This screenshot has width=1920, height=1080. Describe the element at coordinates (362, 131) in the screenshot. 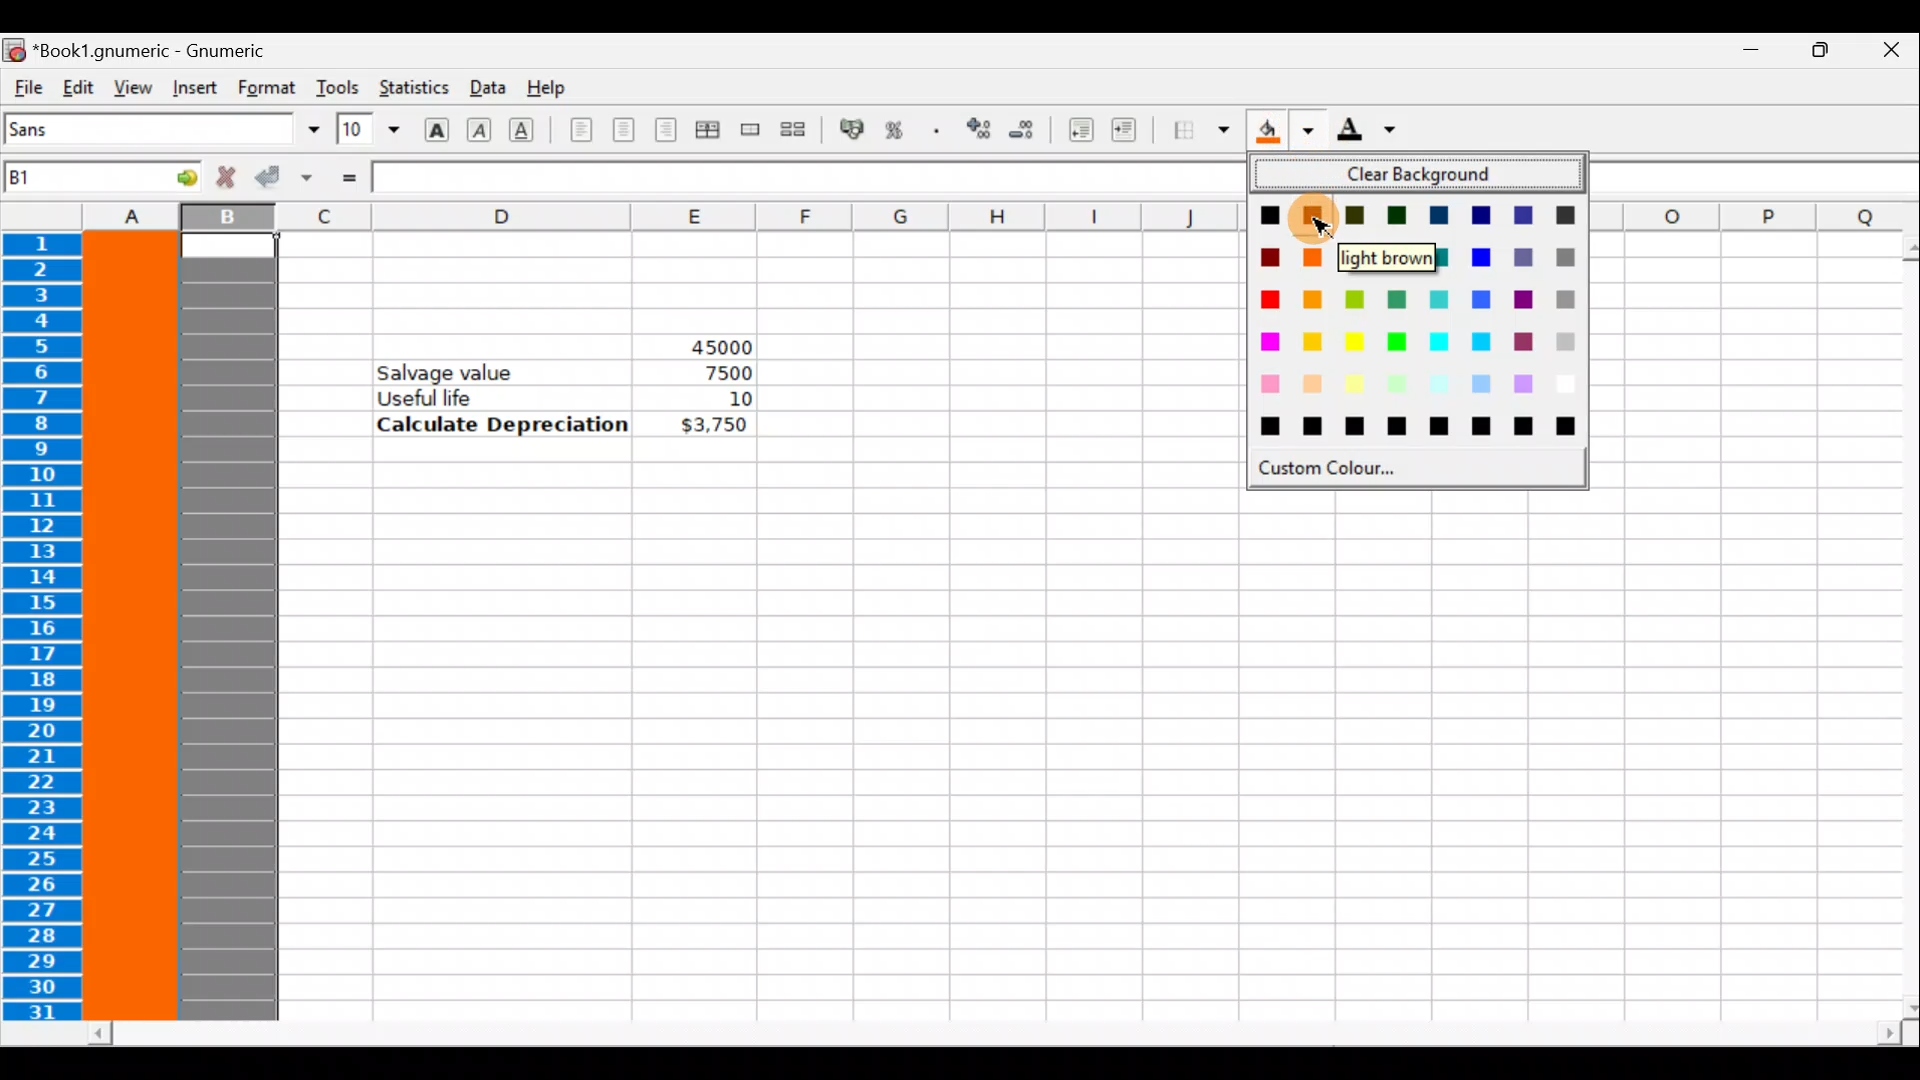

I see `Font size 10` at that location.